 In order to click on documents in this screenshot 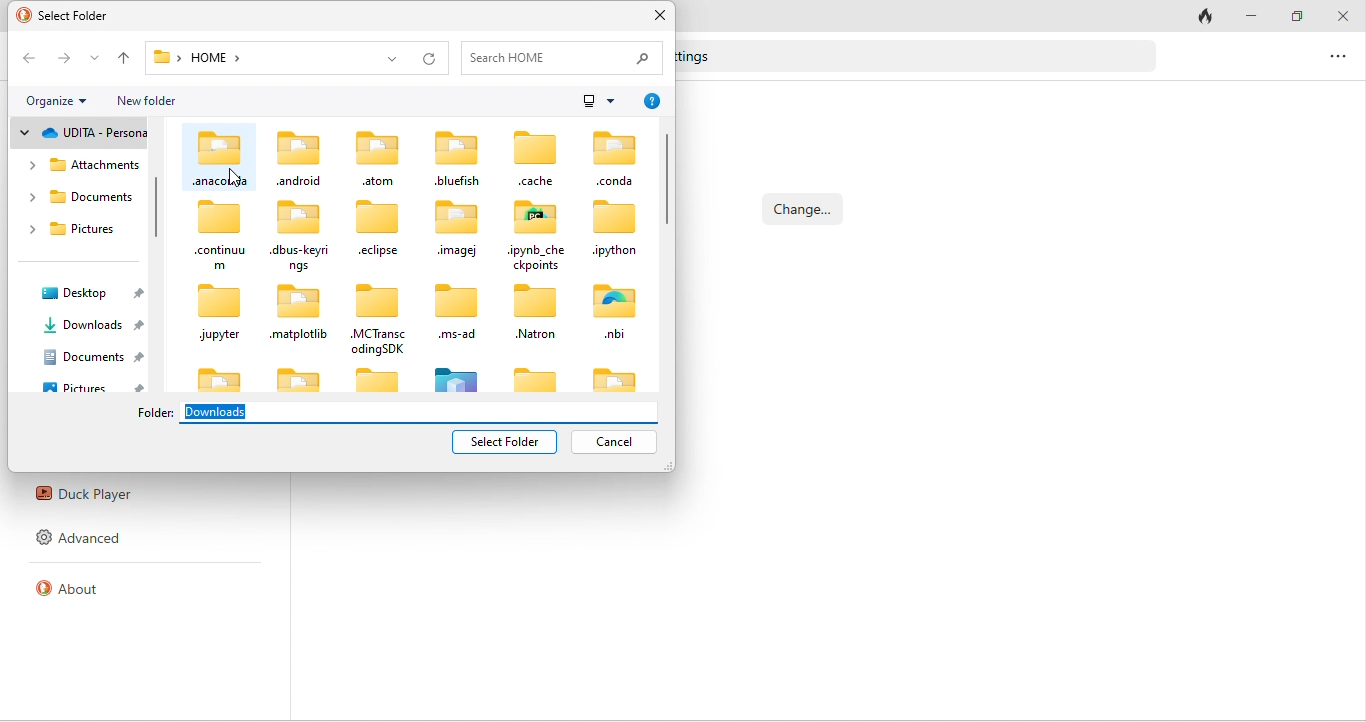, I will do `click(79, 202)`.